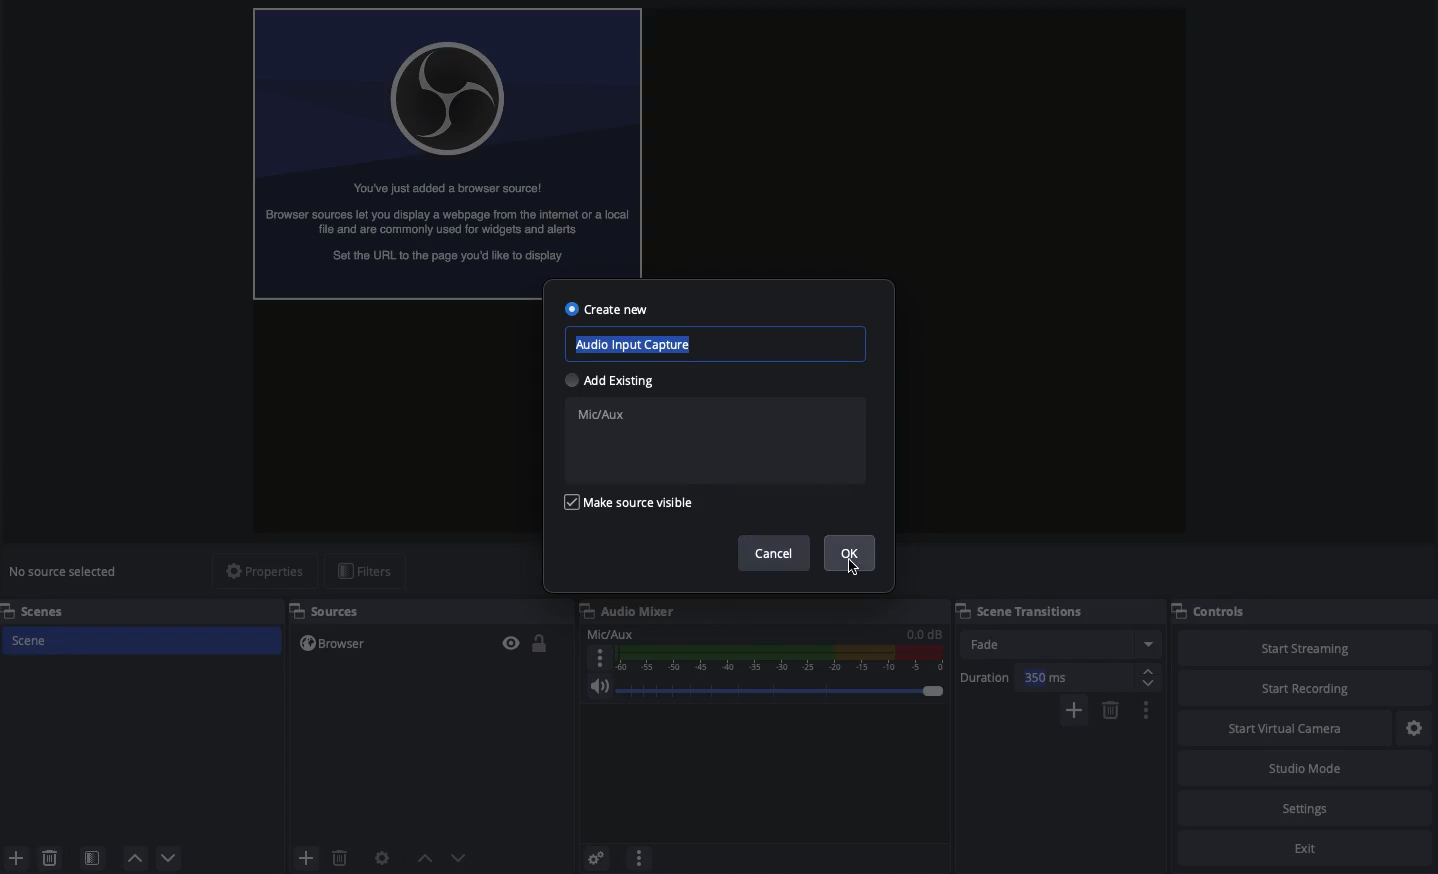 This screenshot has width=1438, height=874. What do you see at coordinates (146, 641) in the screenshot?
I see `Scene` at bounding box center [146, 641].